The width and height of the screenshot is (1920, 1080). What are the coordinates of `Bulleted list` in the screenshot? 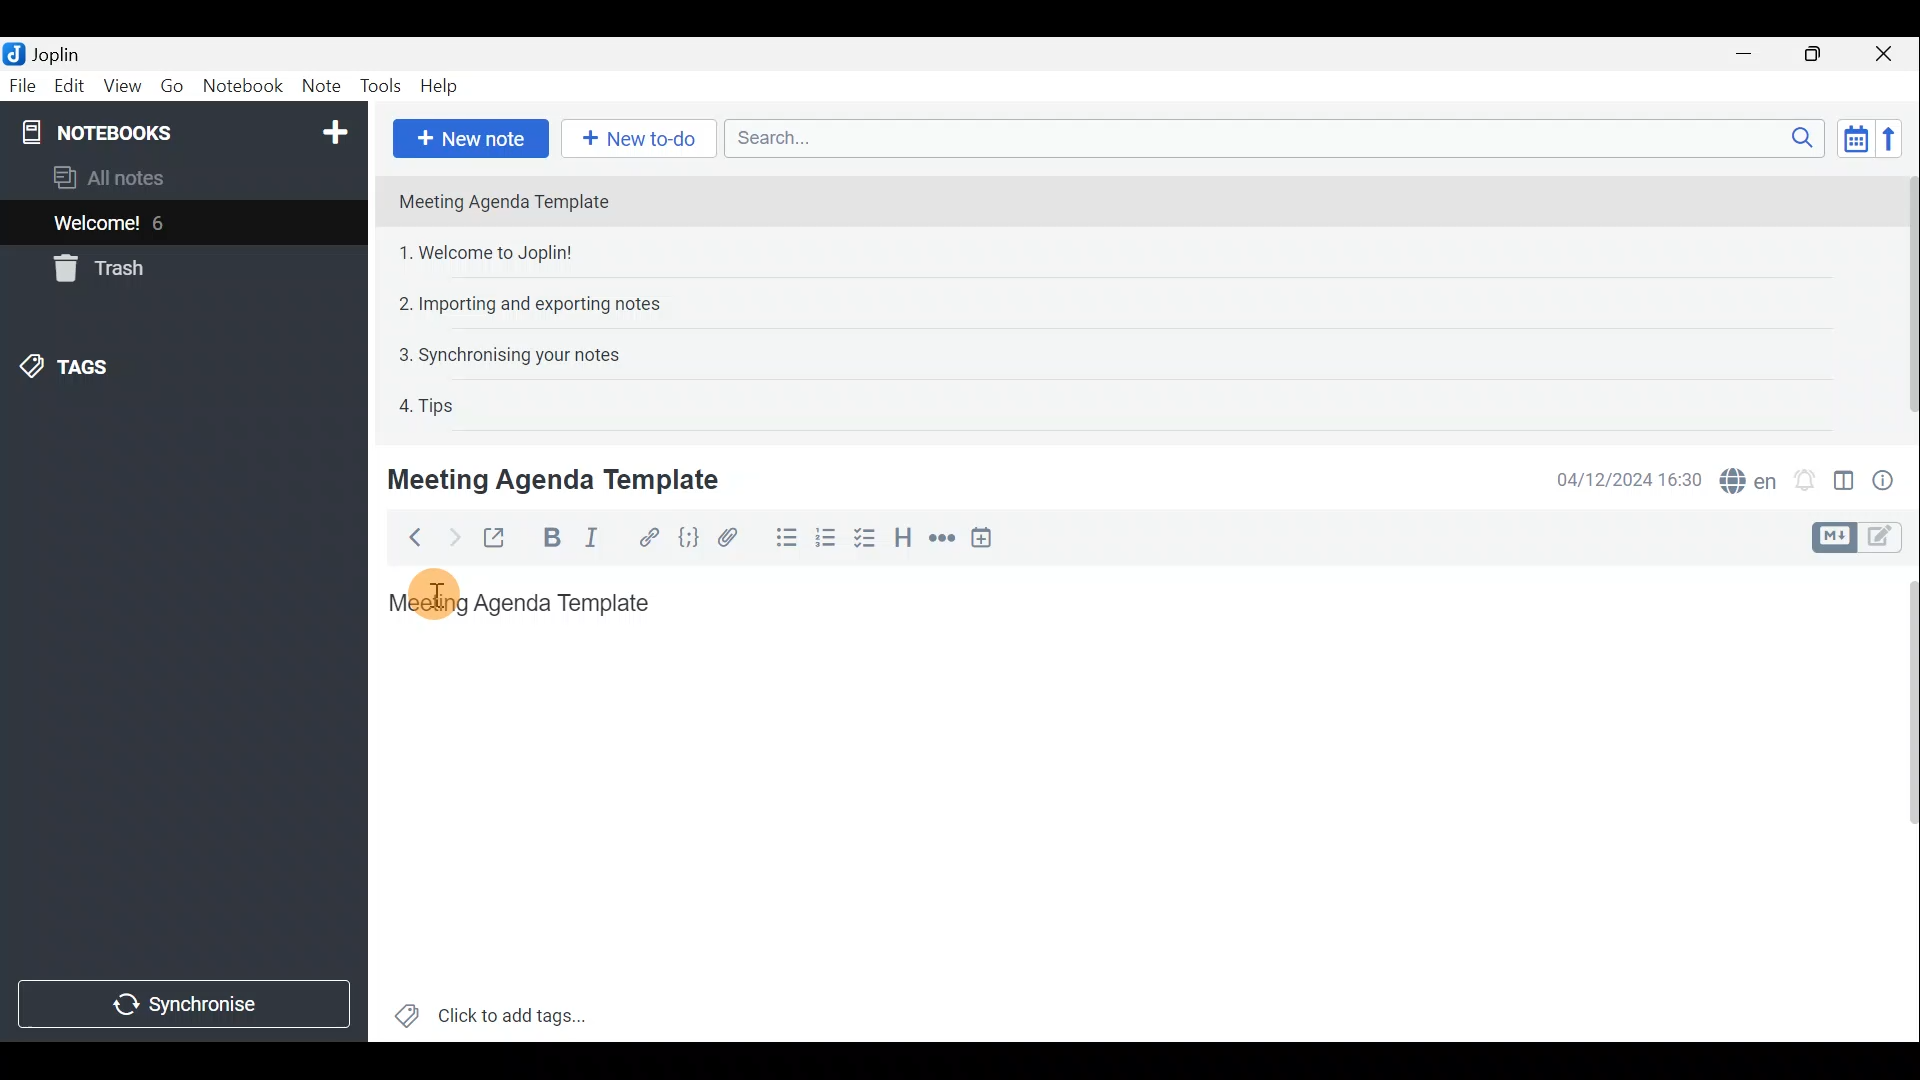 It's located at (785, 538).